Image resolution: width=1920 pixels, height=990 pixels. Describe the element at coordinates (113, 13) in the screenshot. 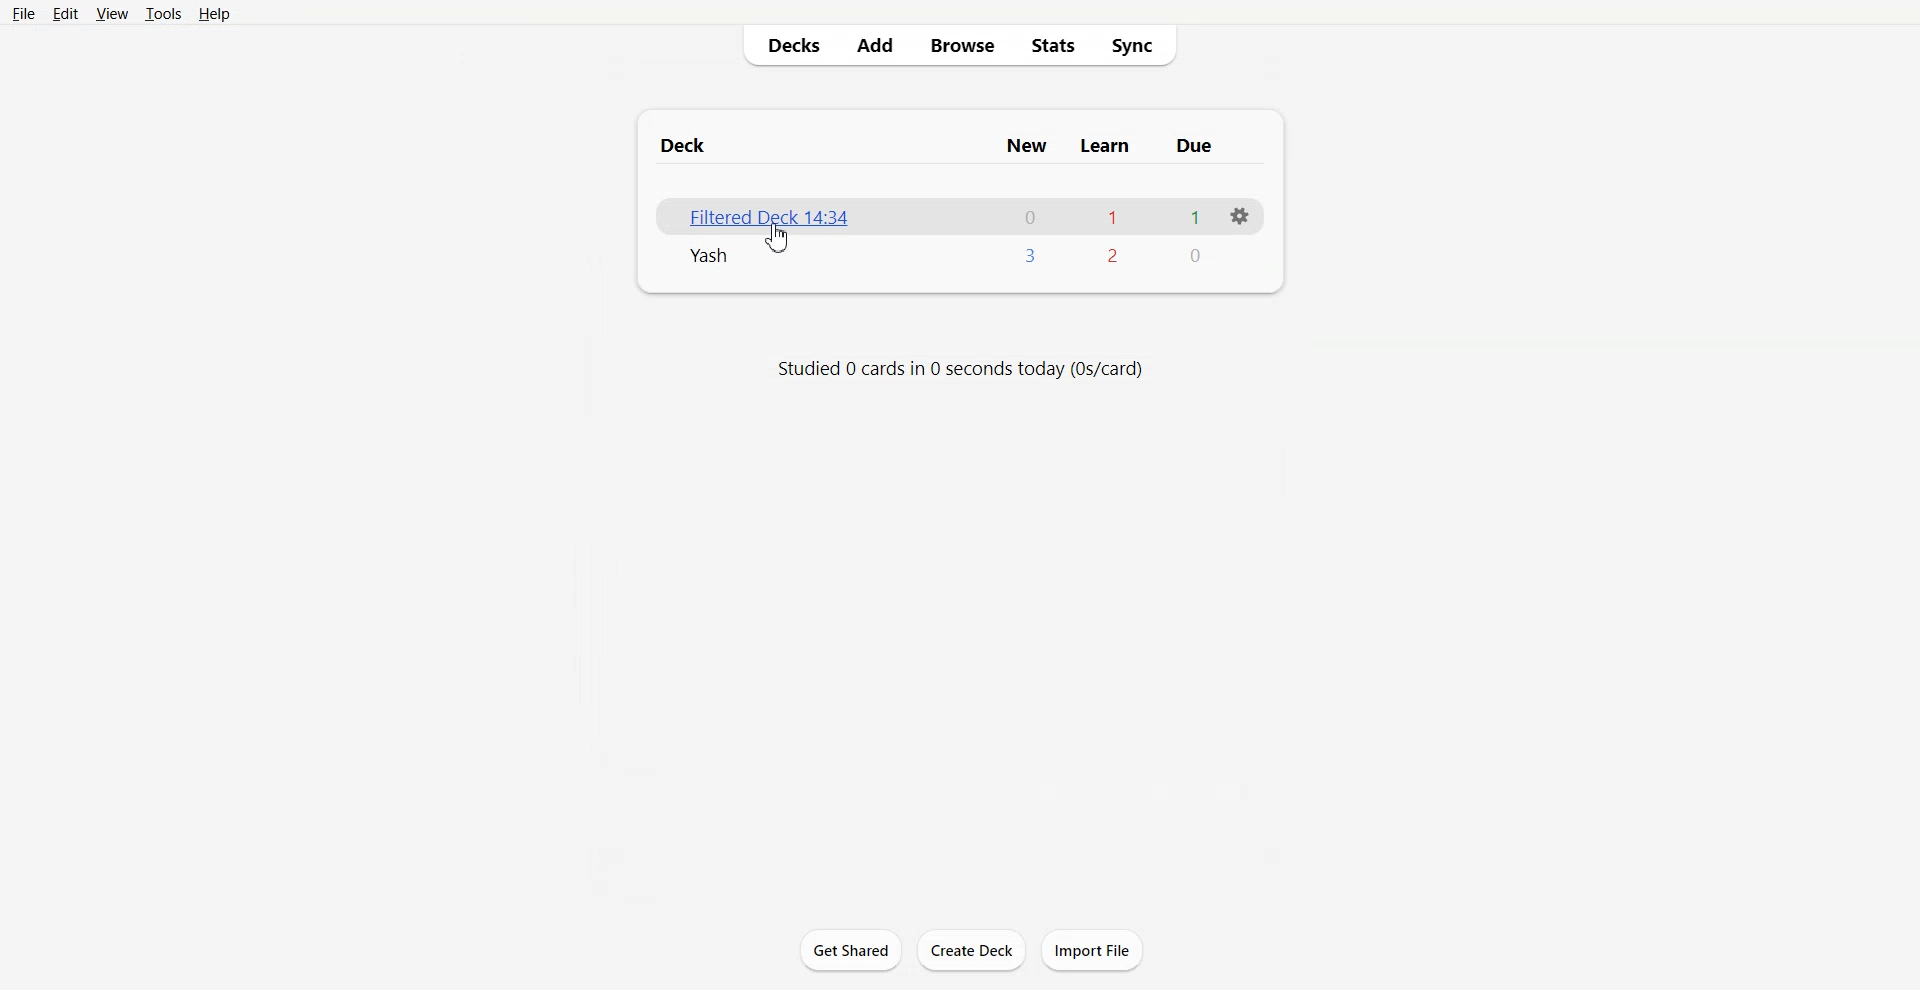

I see `View` at that location.